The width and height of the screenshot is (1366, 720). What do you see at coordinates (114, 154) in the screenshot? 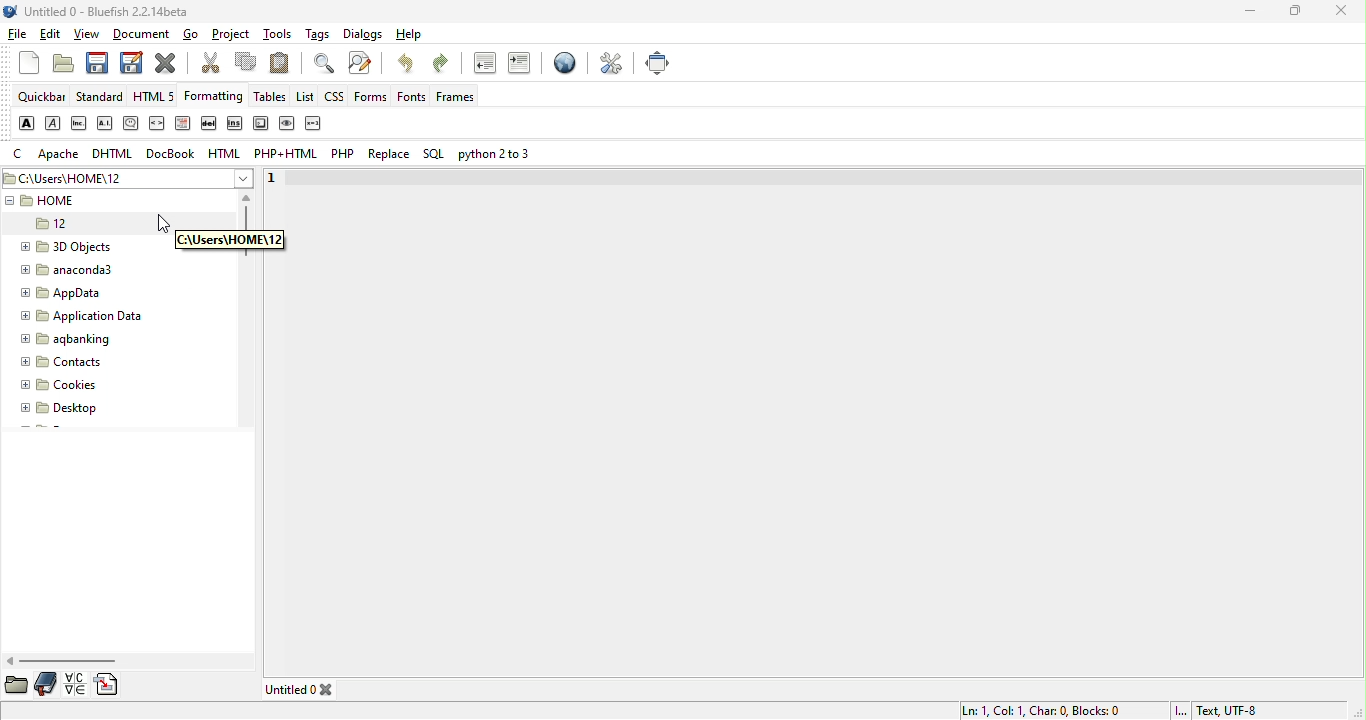
I see `dhtml` at bounding box center [114, 154].